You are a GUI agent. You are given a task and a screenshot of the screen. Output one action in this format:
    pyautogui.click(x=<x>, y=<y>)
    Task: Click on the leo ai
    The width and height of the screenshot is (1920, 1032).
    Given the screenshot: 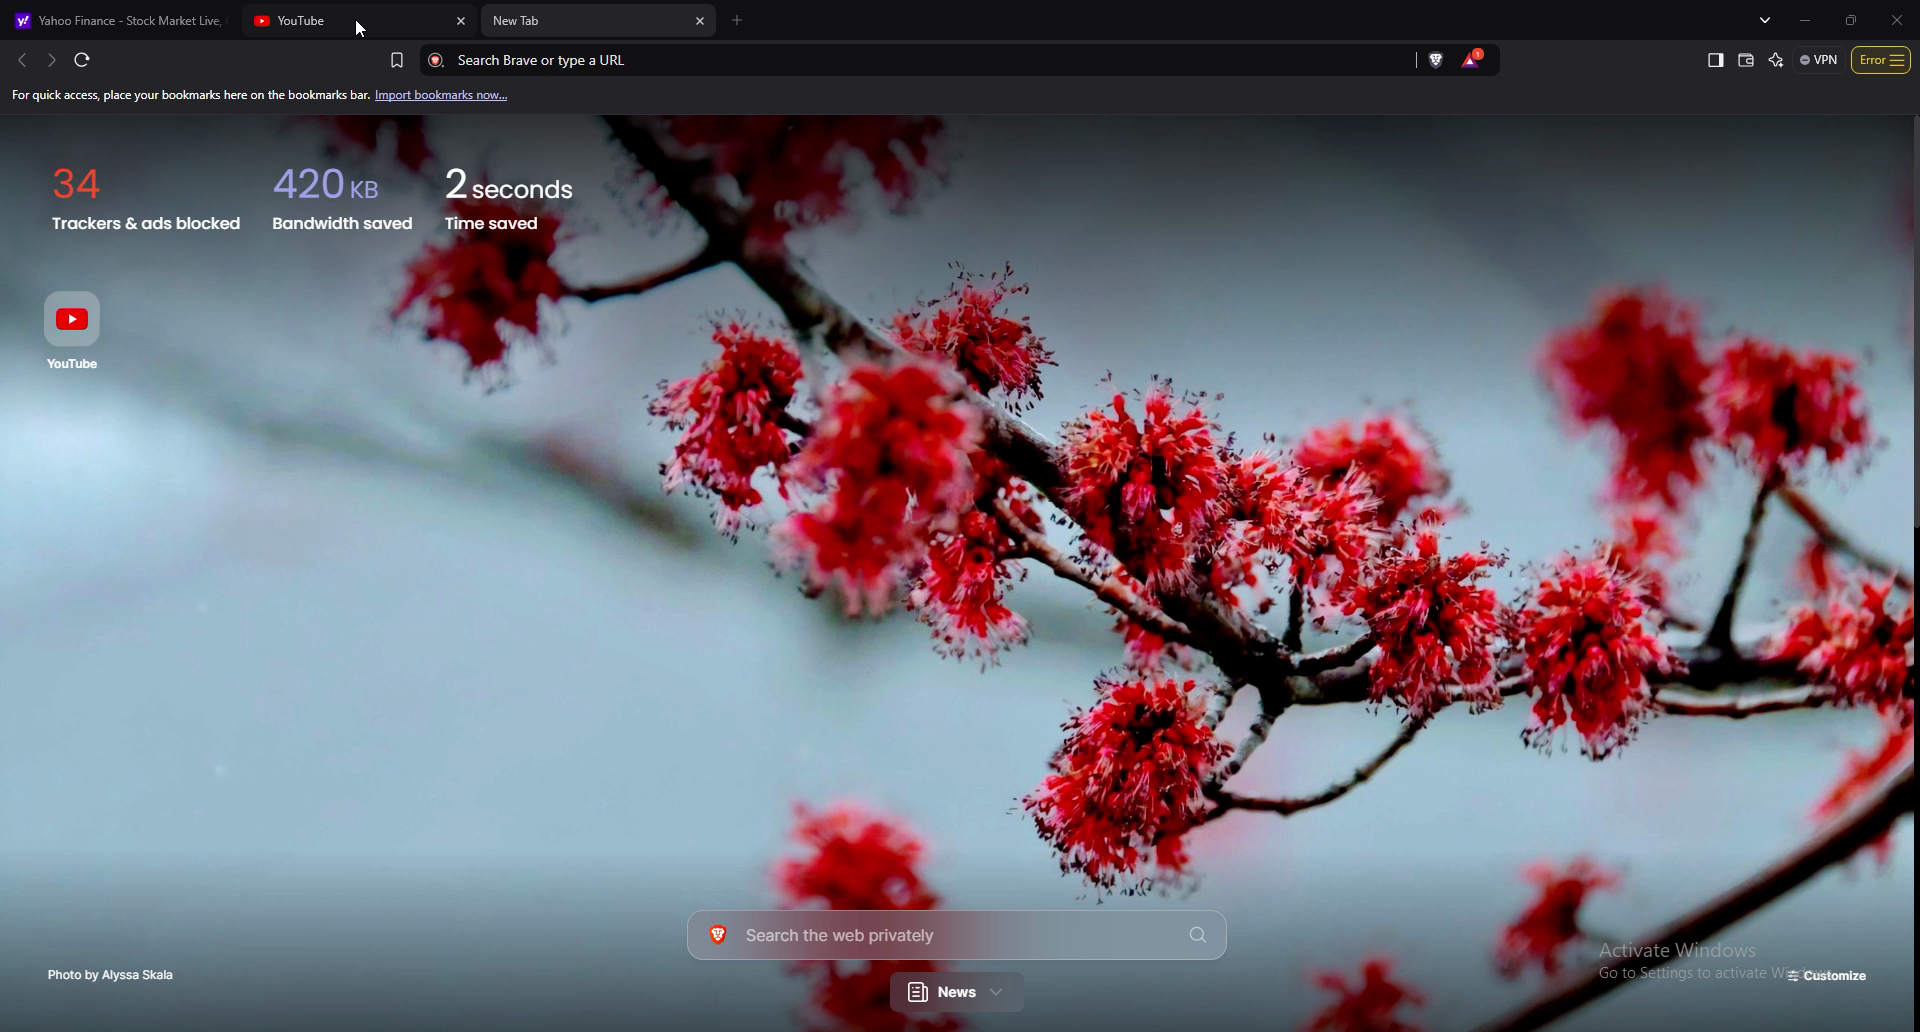 What is the action you would take?
    pyautogui.click(x=1777, y=60)
    